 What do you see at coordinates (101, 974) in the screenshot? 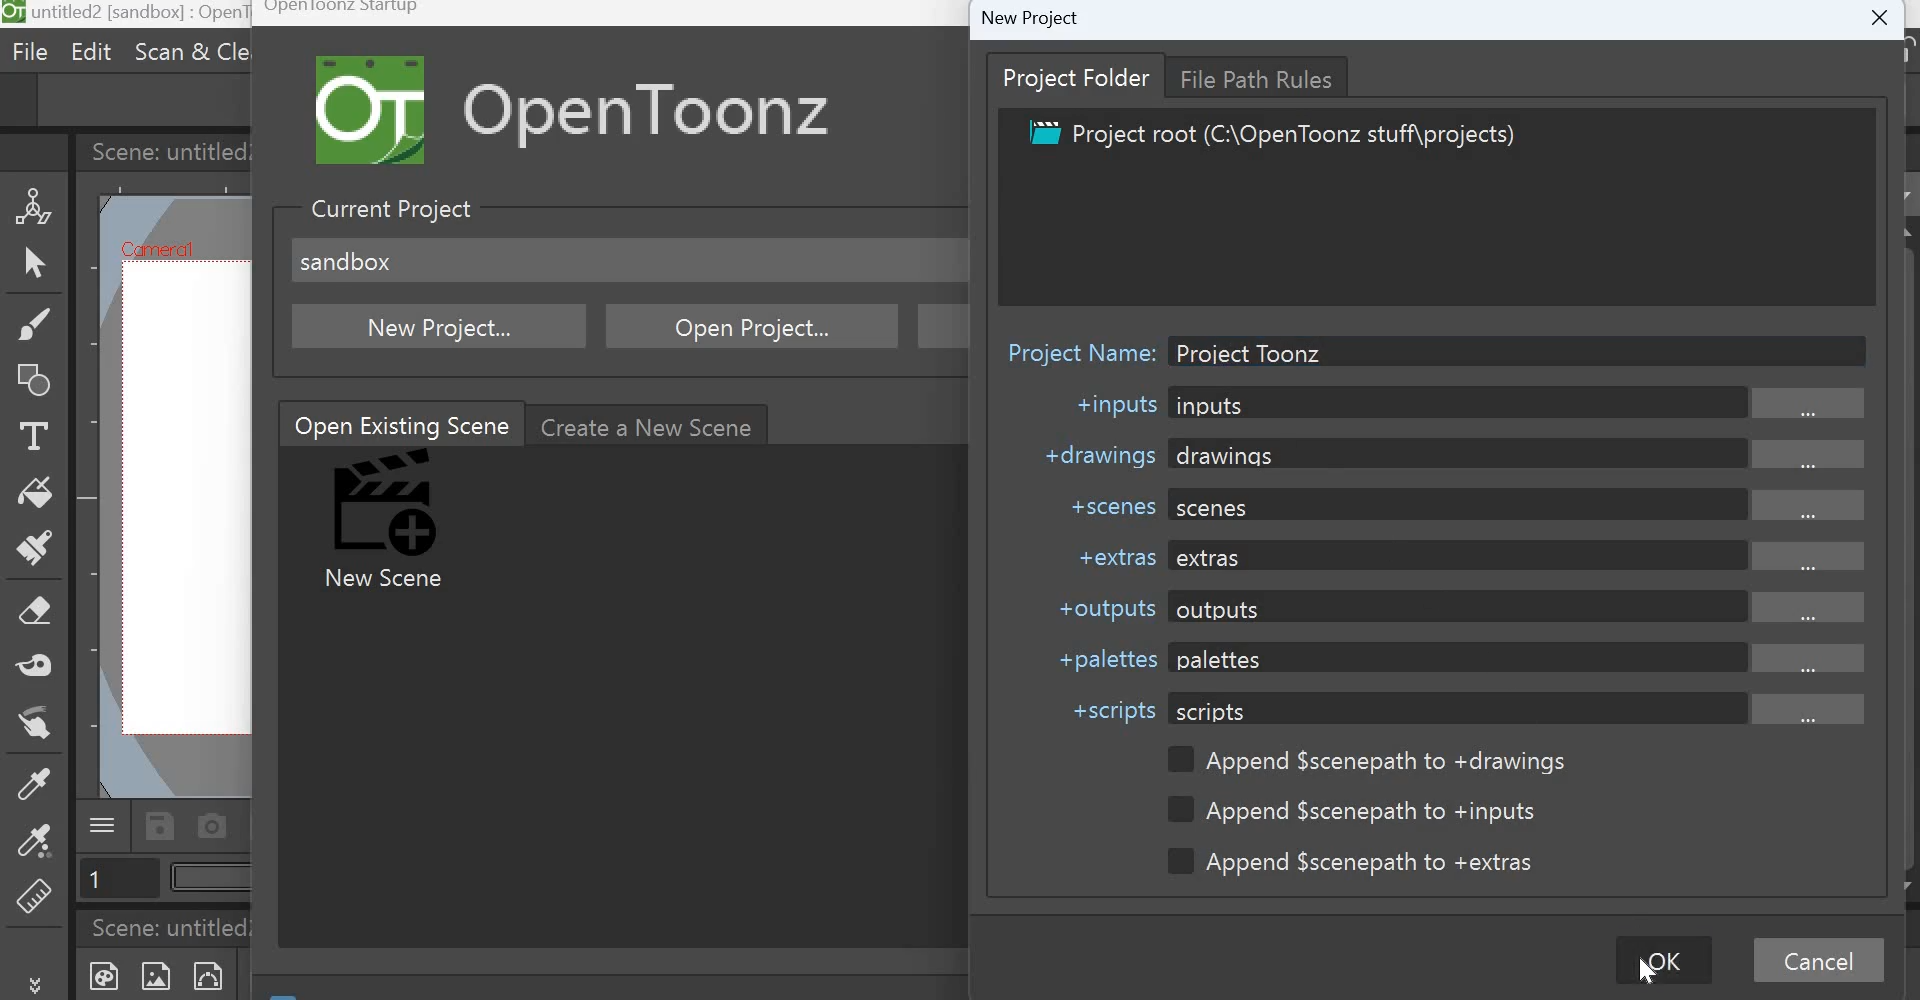
I see `New Toonz Raster Level` at bounding box center [101, 974].